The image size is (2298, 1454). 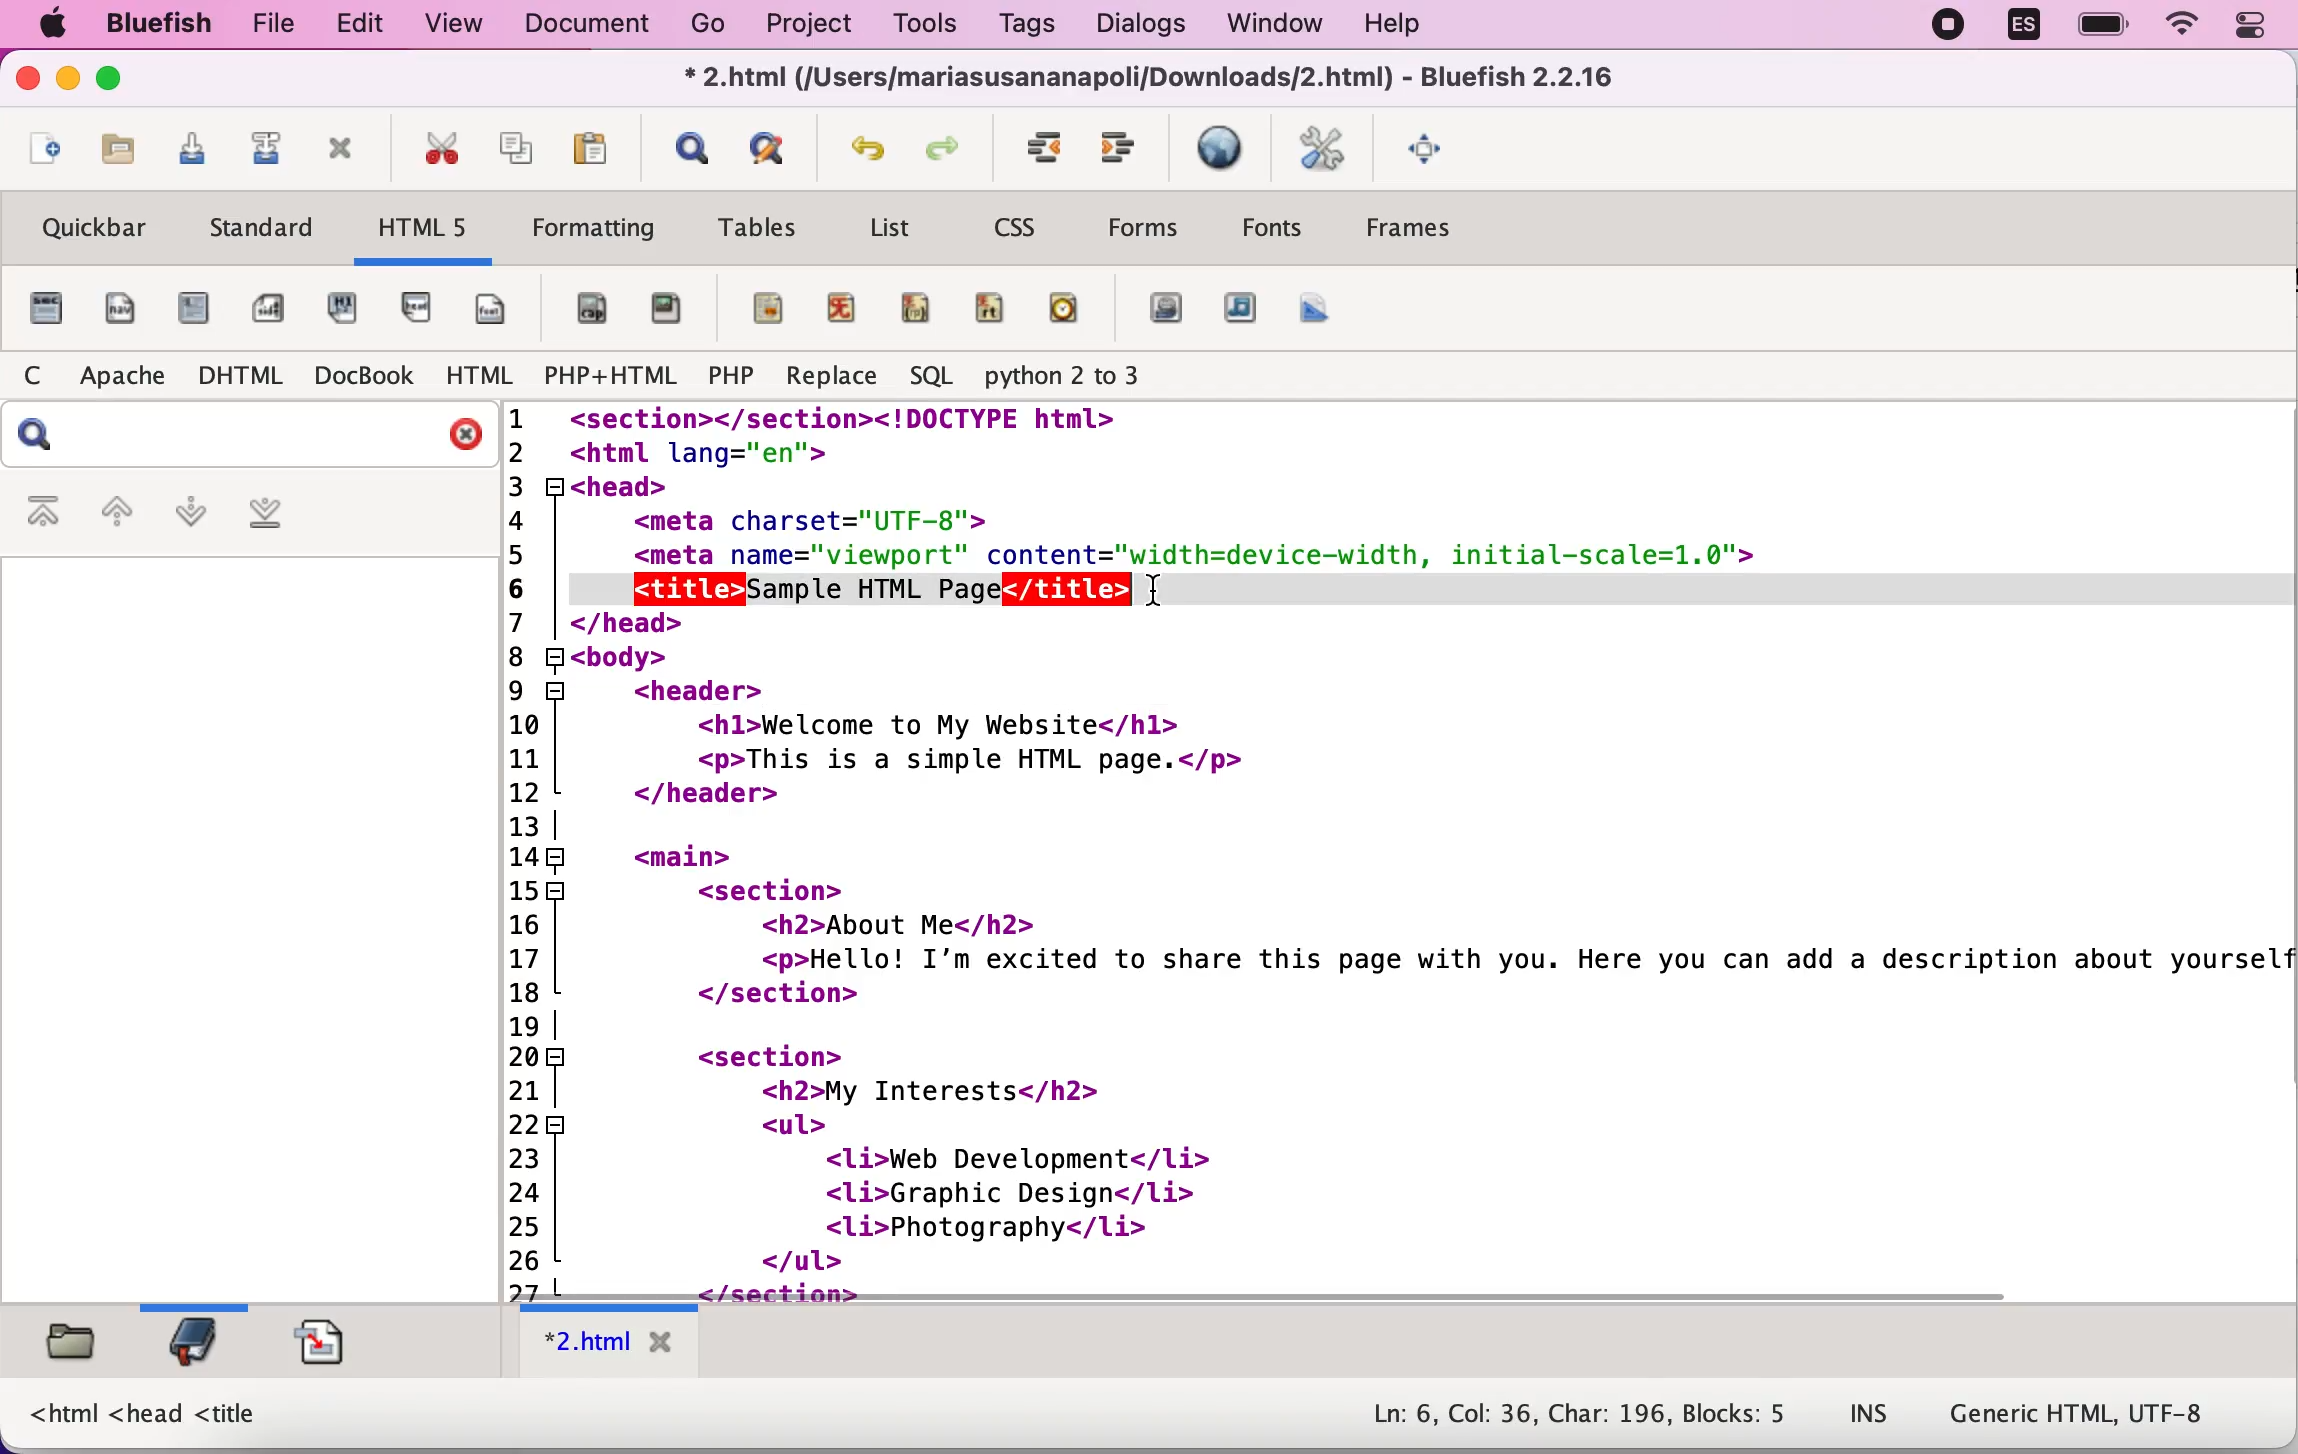 What do you see at coordinates (1870, 1415) in the screenshot?
I see `INS` at bounding box center [1870, 1415].